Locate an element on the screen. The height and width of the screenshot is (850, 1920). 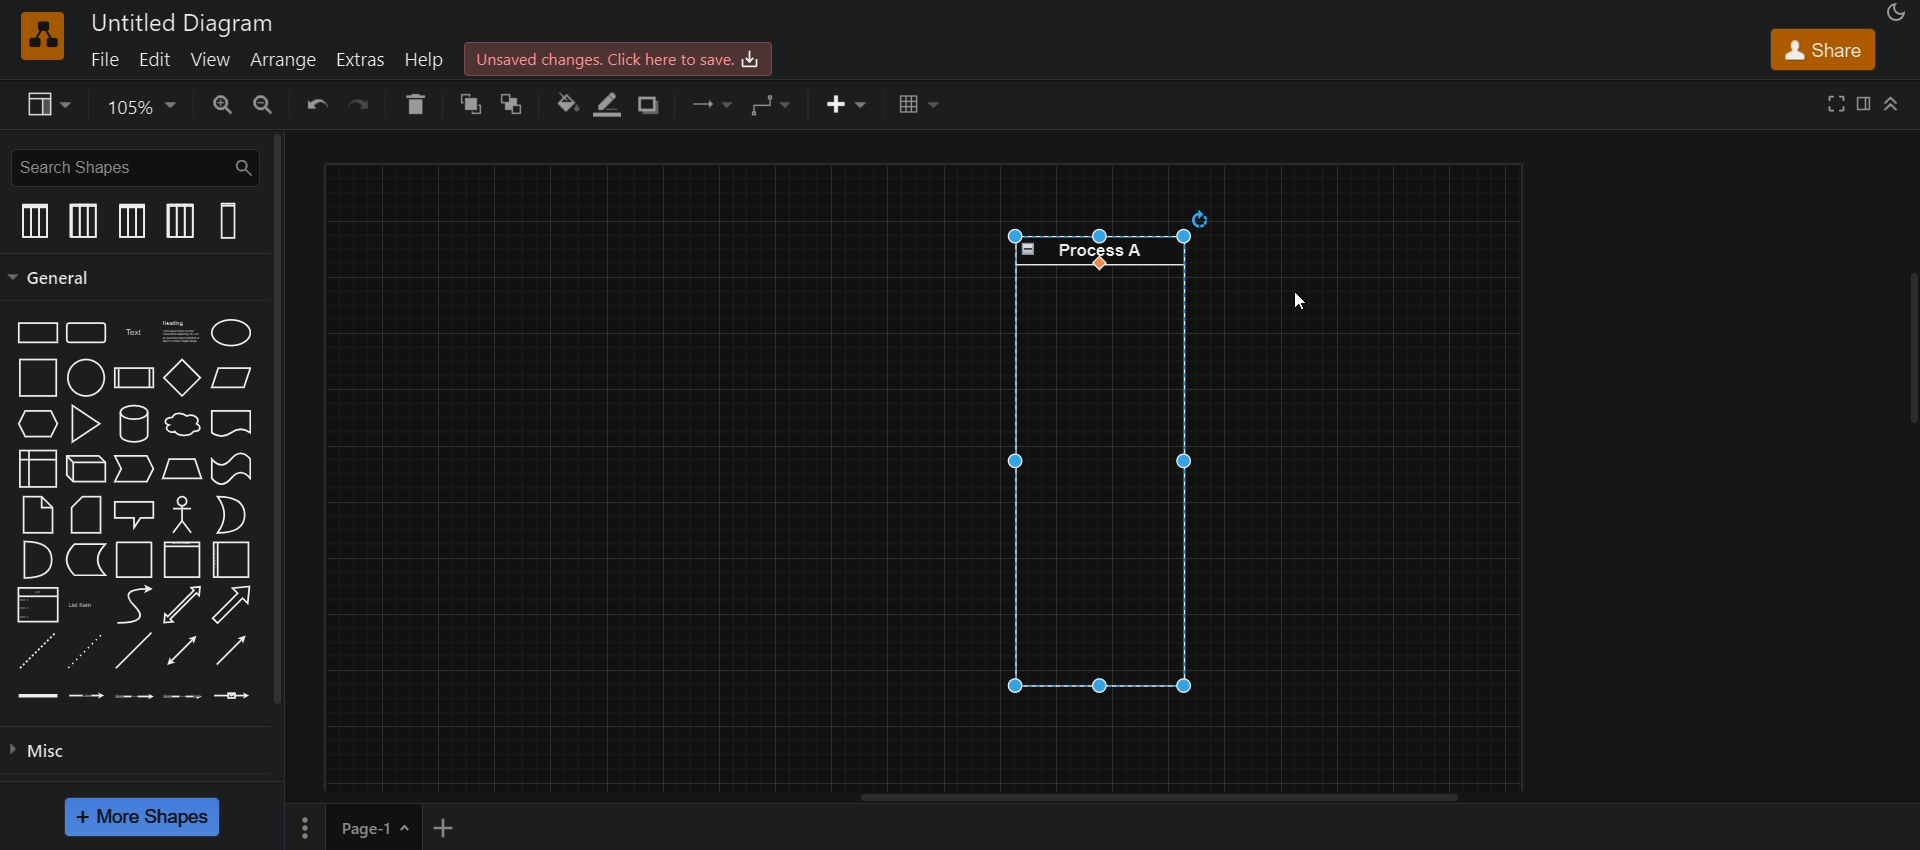
trinagle is located at coordinates (87, 423).